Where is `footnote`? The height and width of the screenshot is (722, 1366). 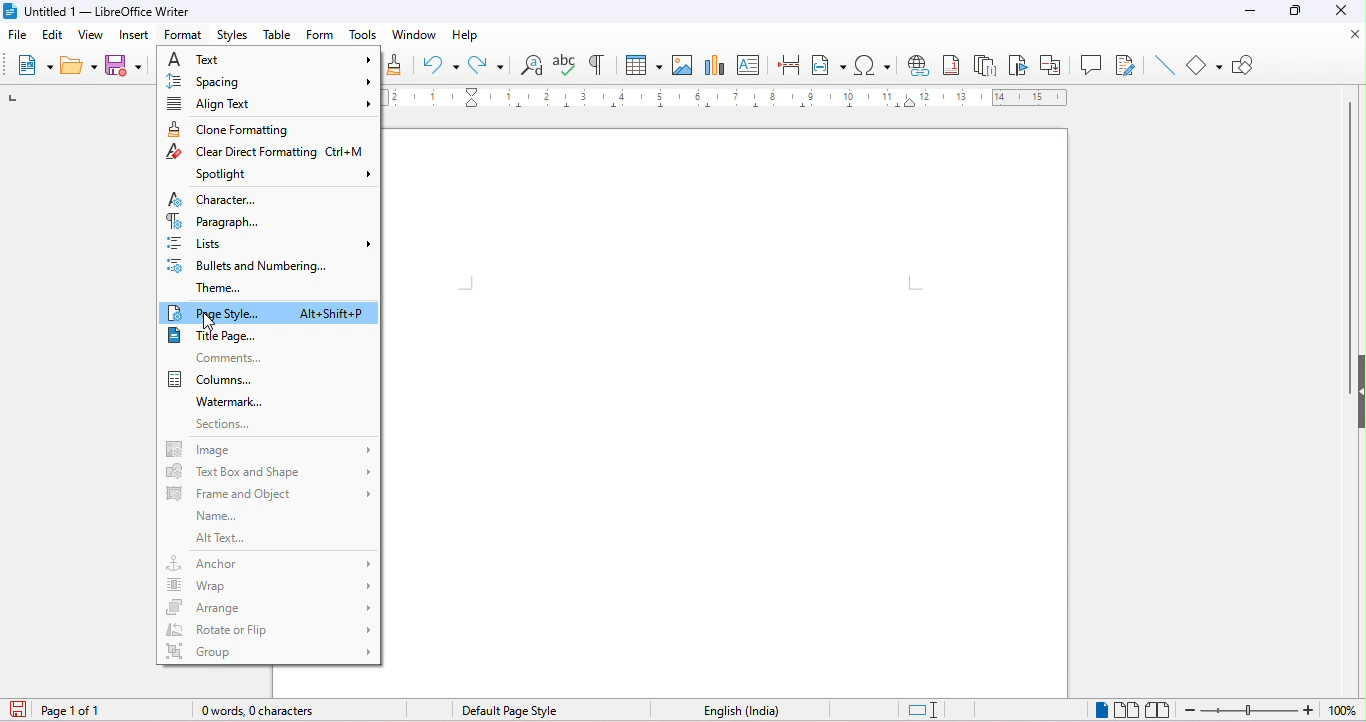 footnote is located at coordinates (952, 67).